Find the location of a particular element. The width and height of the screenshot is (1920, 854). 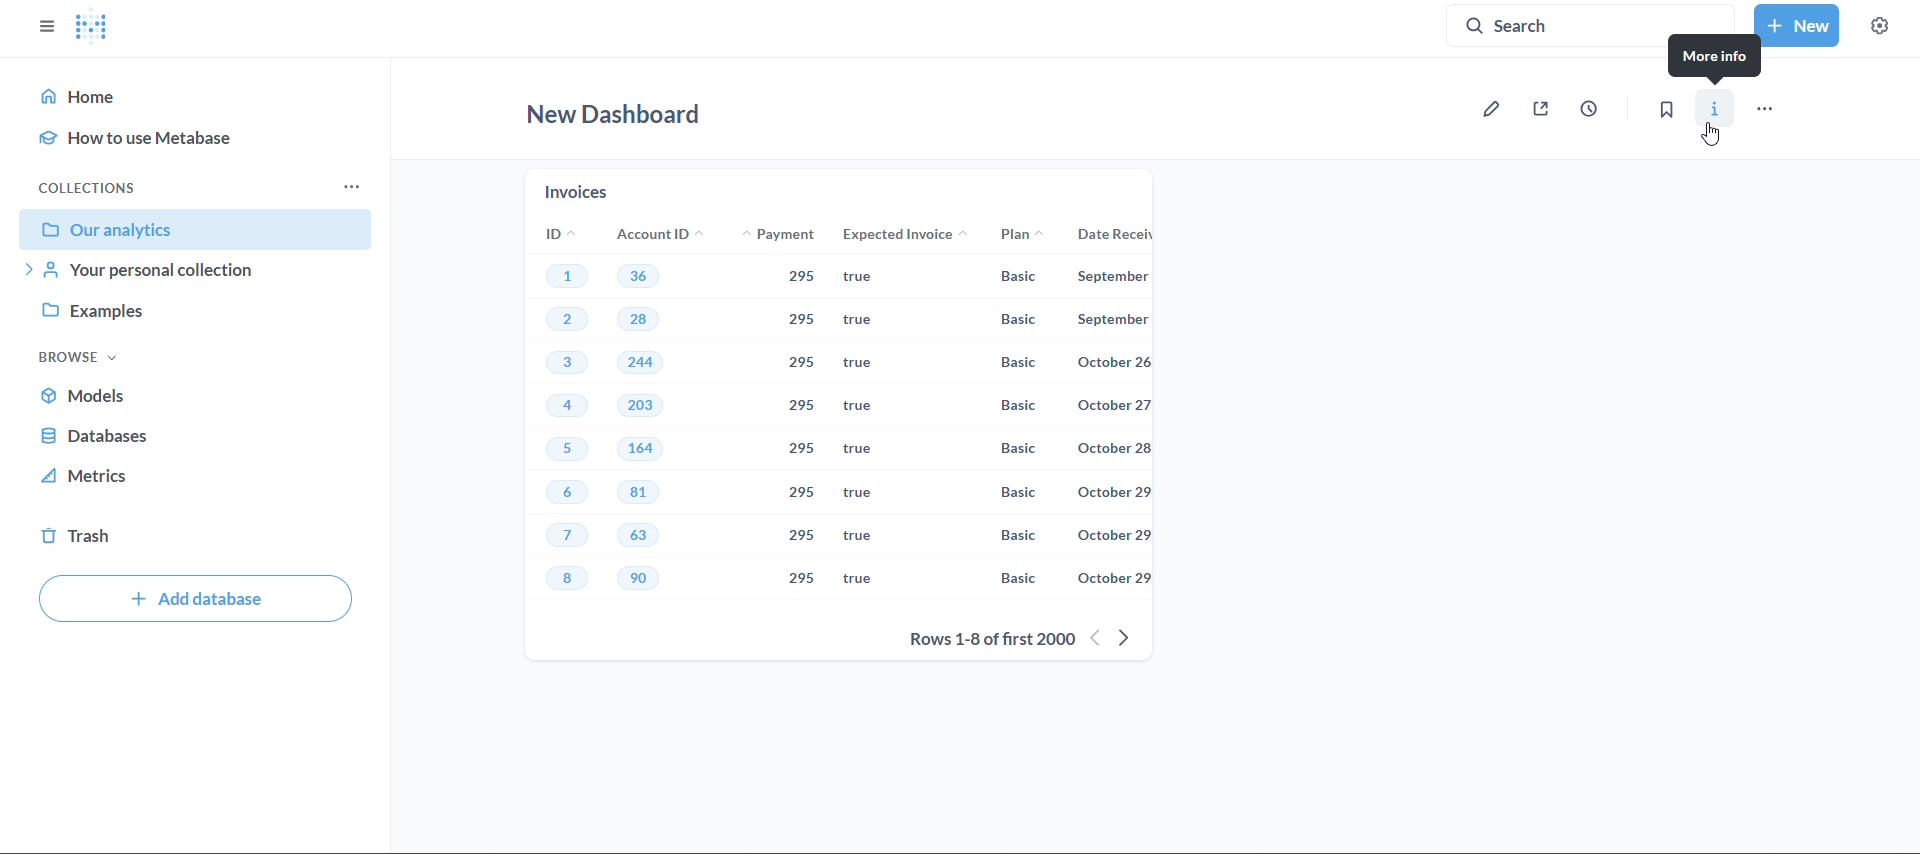

account ID's is located at coordinates (657, 234).